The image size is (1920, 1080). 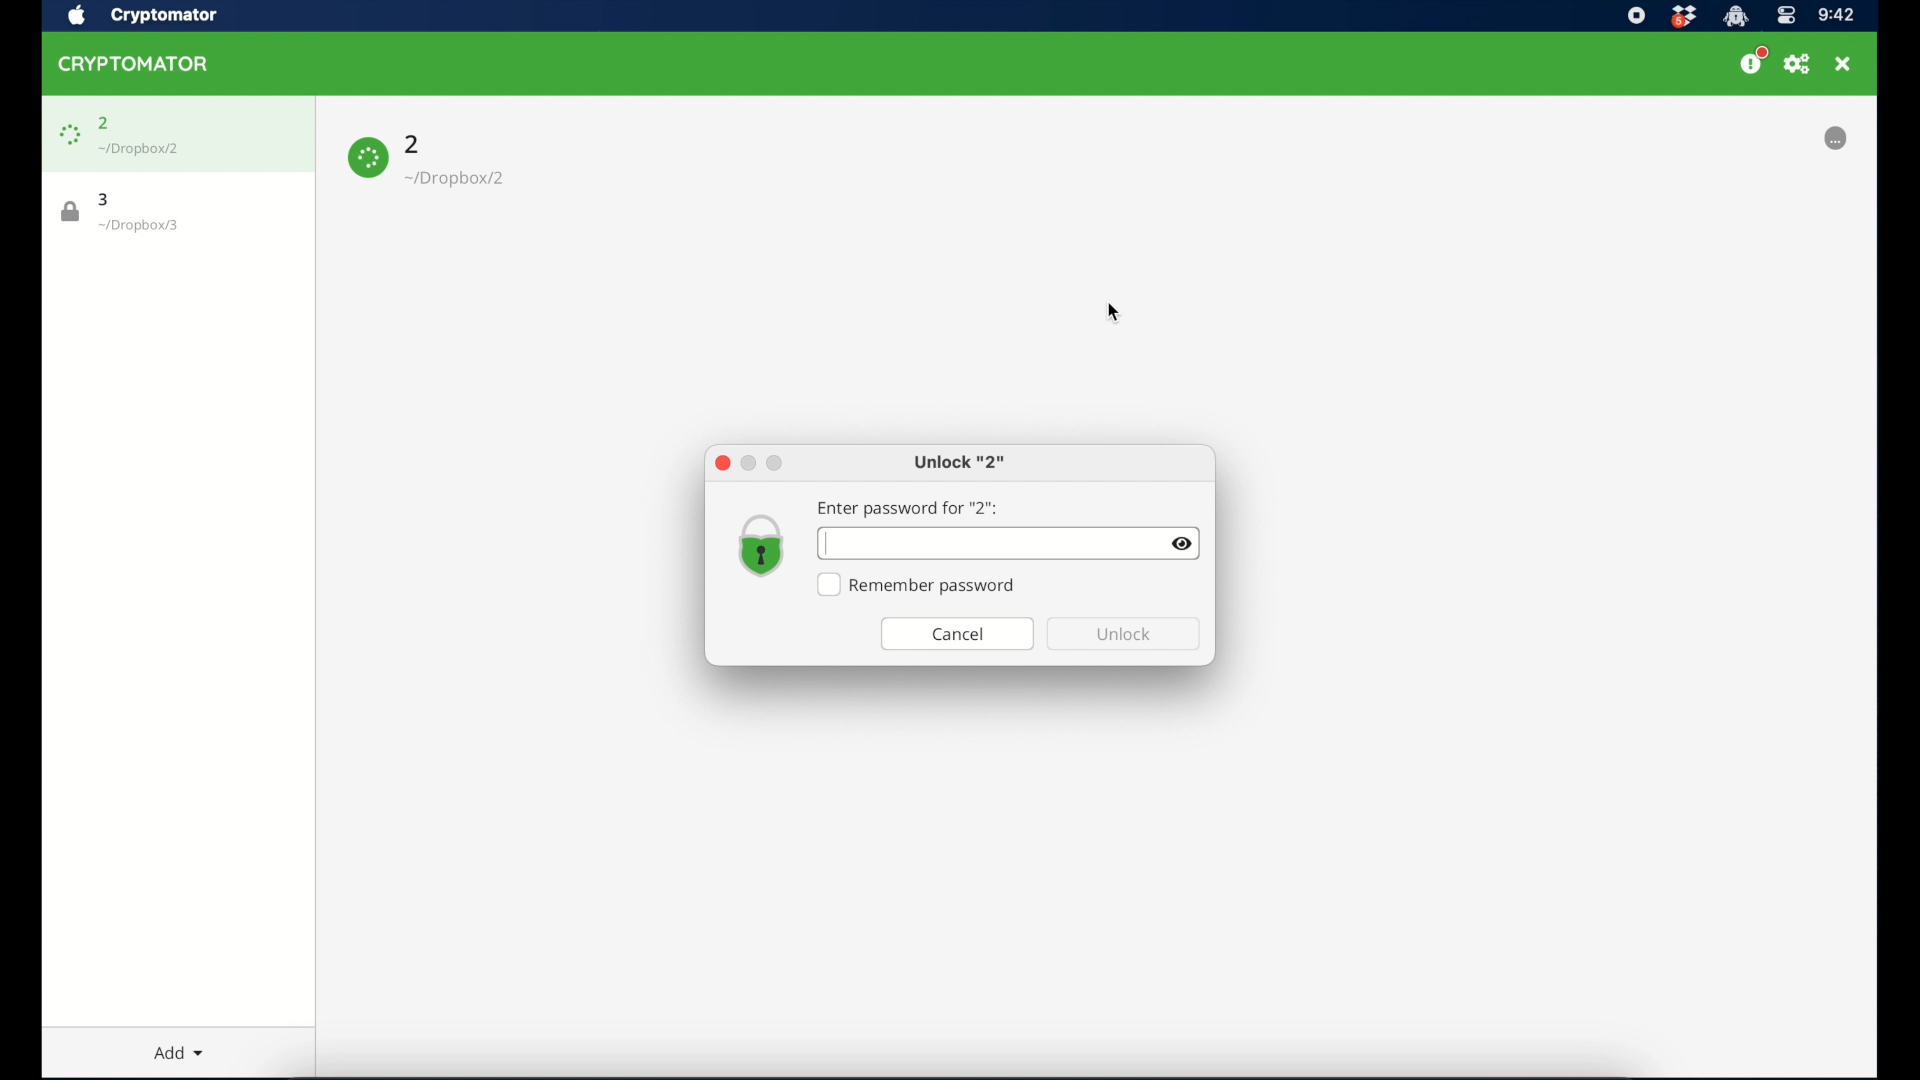 What do you see at coordinates (827, 545) in the screenshot?
I see `cursor` at bounding box center [827, 545].